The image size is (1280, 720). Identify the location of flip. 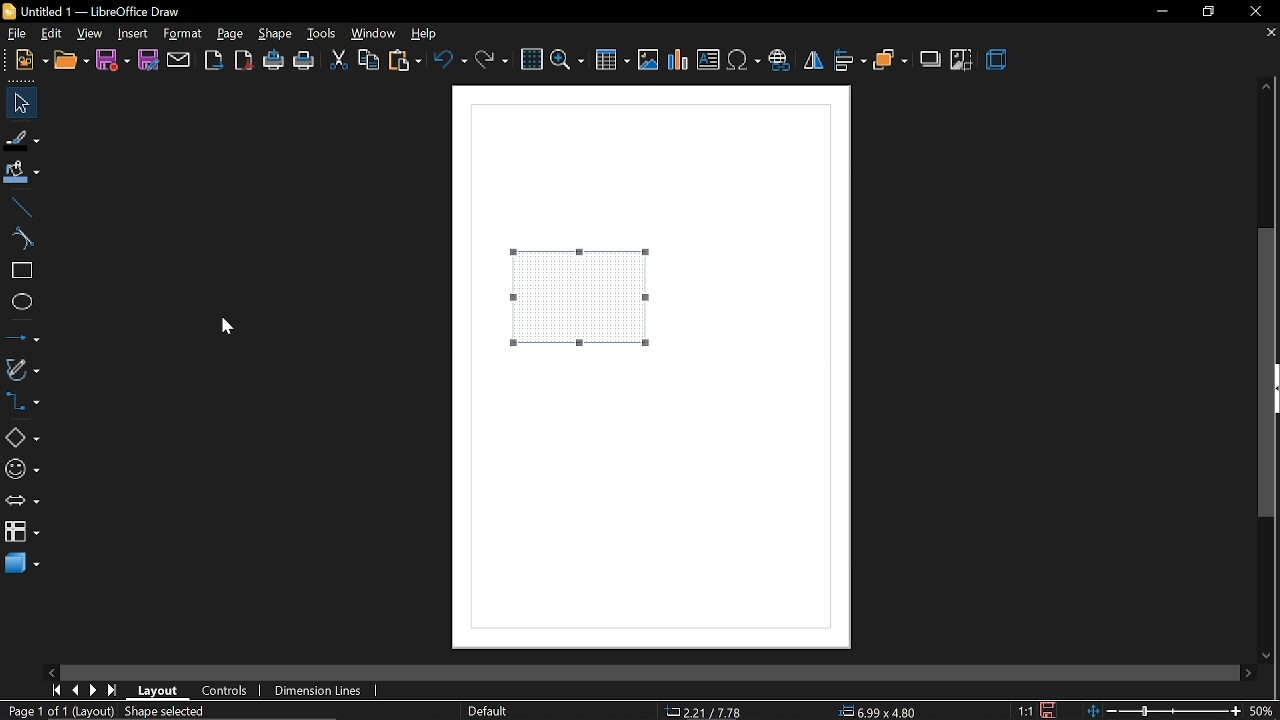
(814, 63).